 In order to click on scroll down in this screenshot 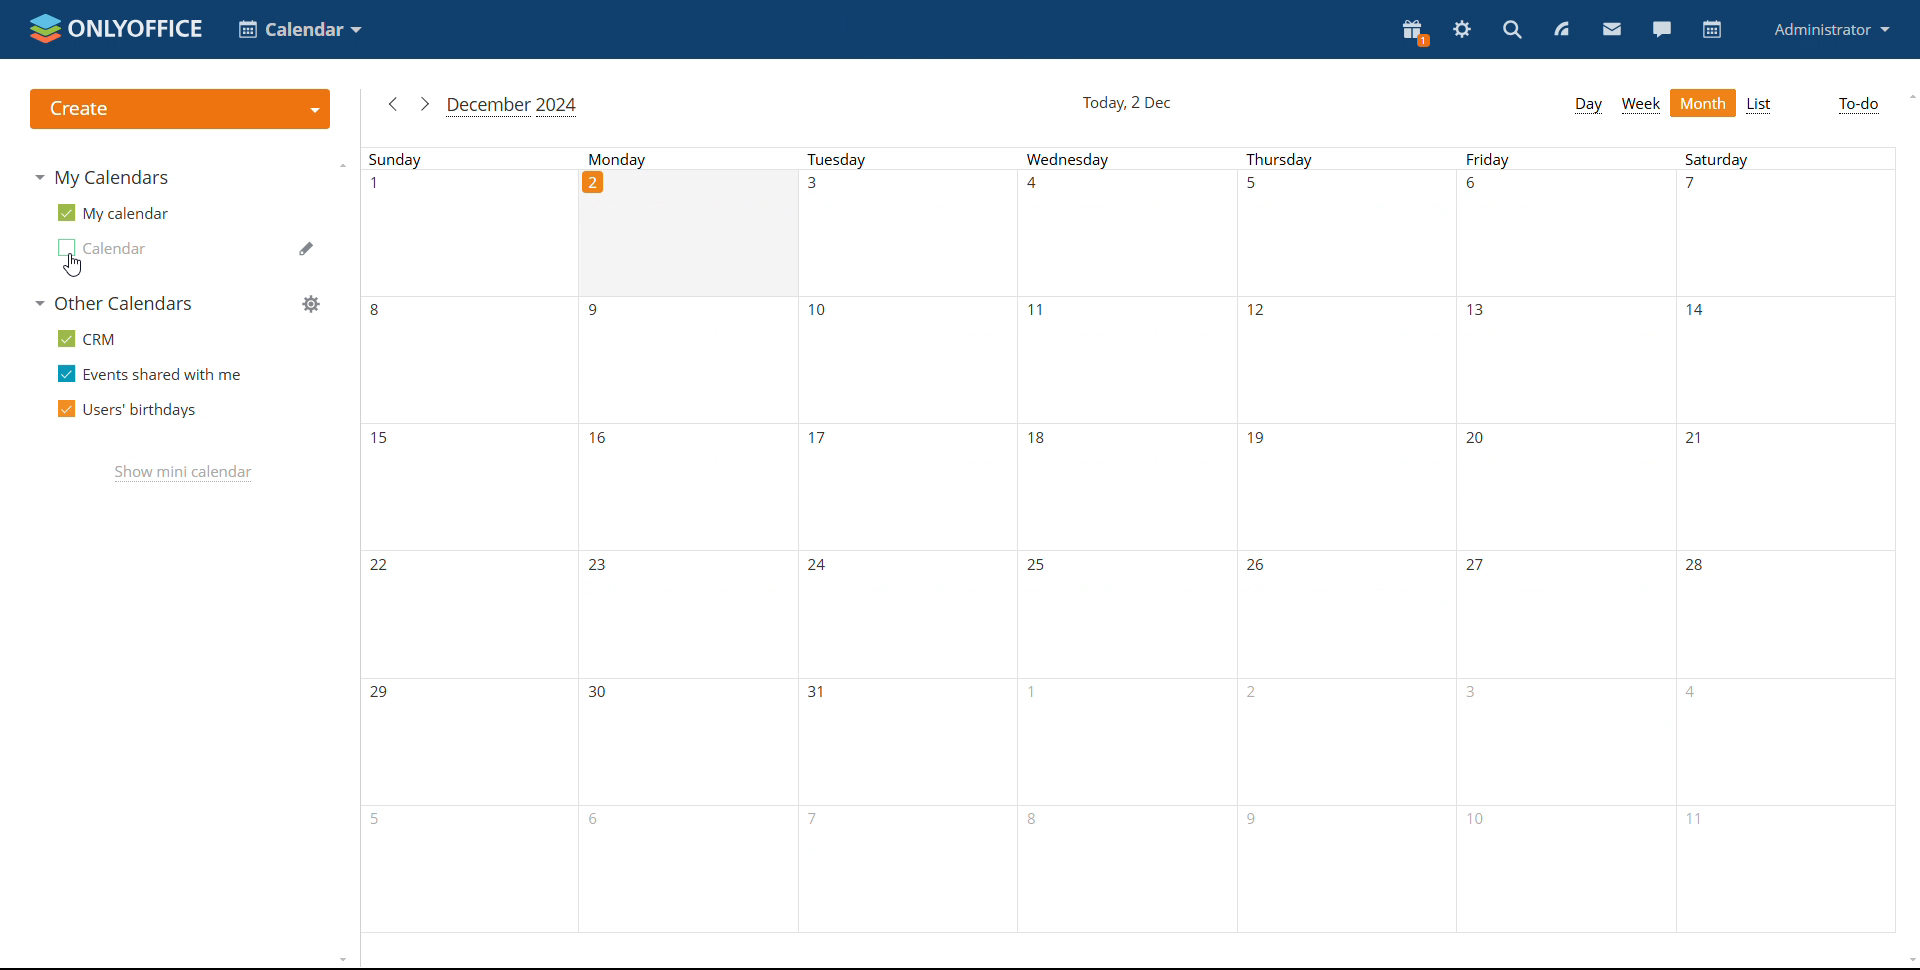, I will do `click(1908, 961)`.